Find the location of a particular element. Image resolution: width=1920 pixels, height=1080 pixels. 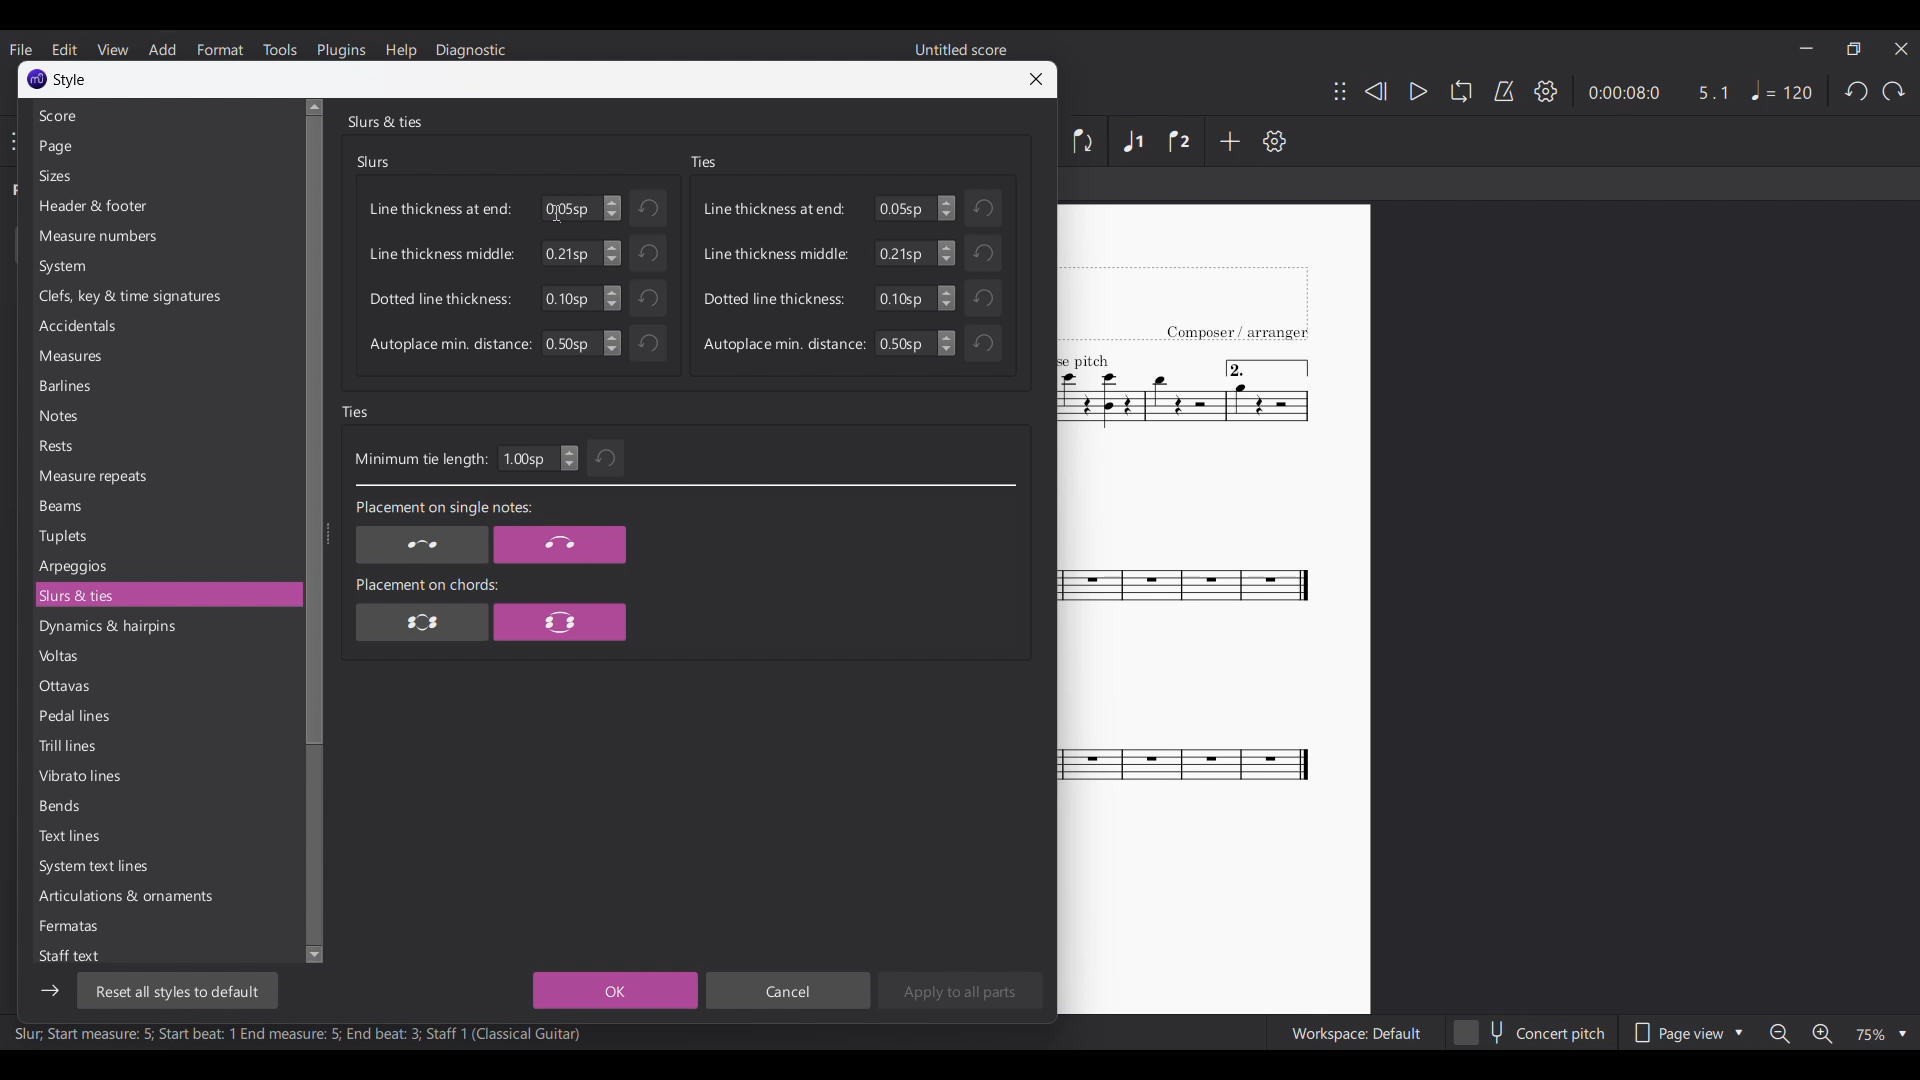

Zoom options is located at coordinates (1881, 1034).